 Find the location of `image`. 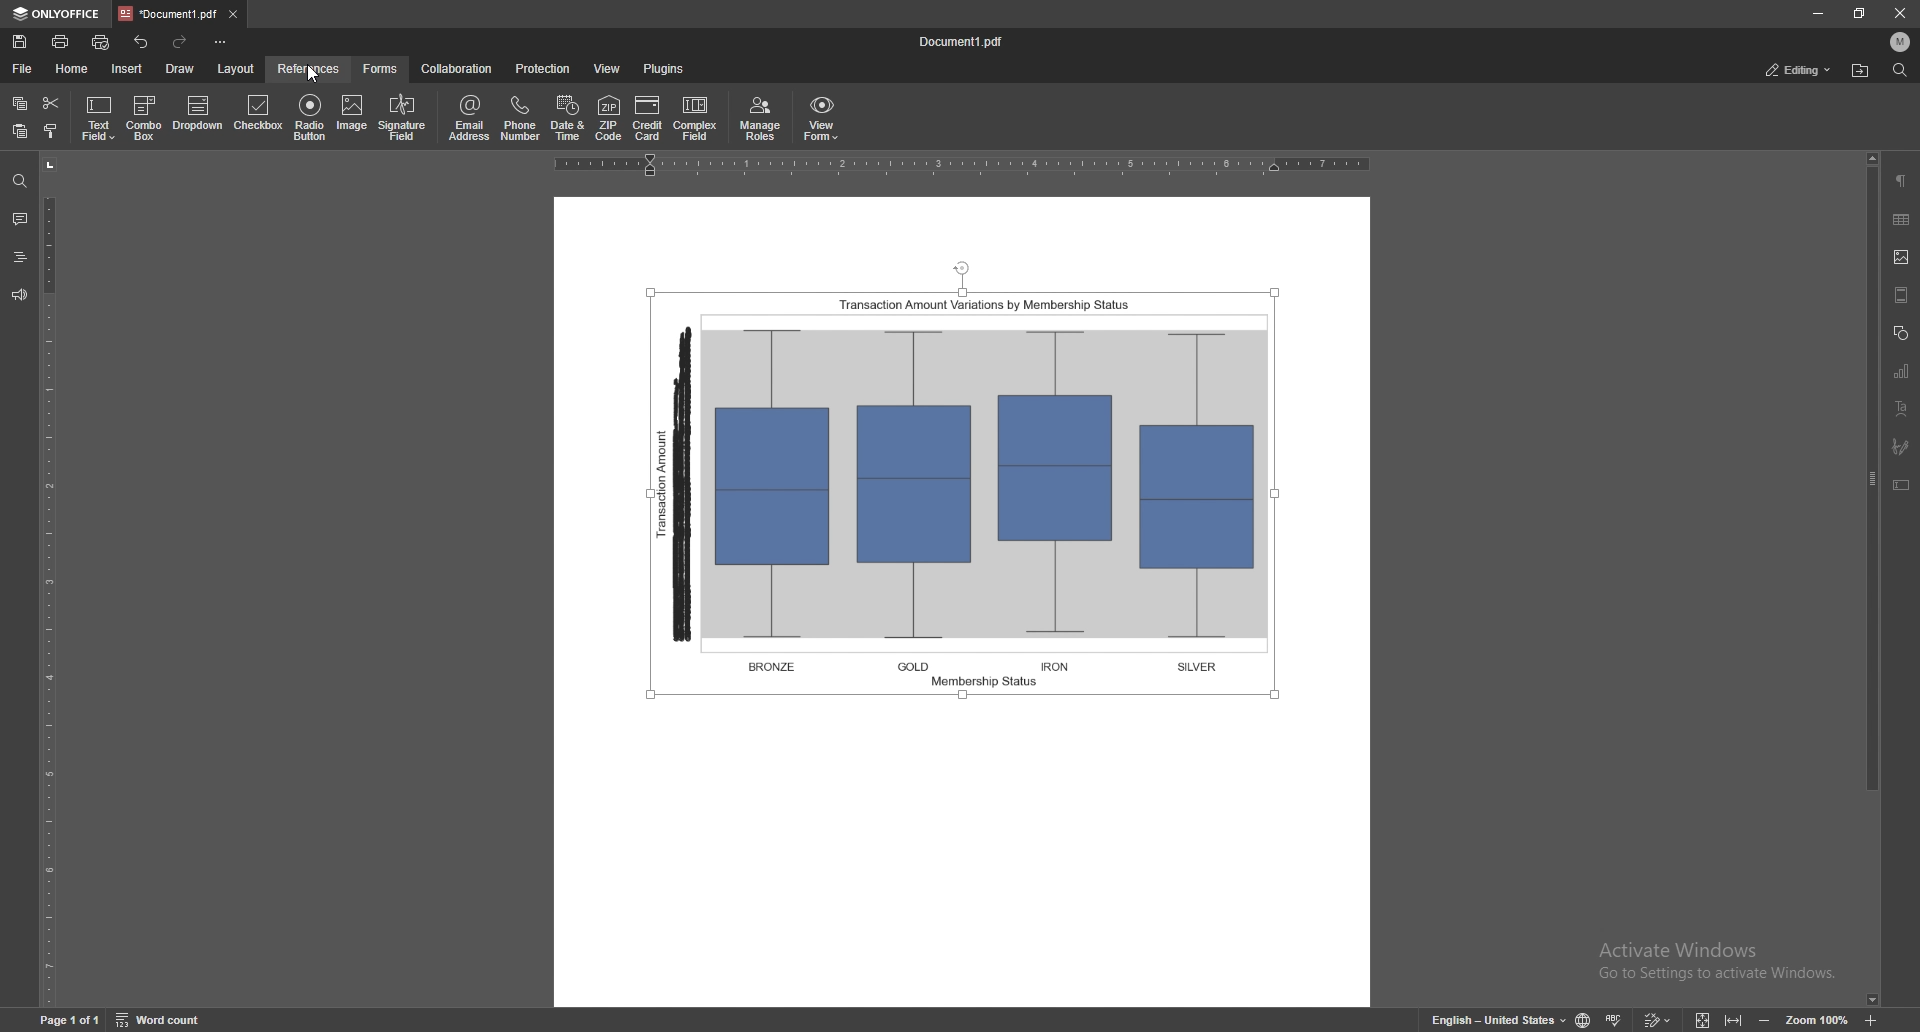

image is located at coordinates (1903, 257).